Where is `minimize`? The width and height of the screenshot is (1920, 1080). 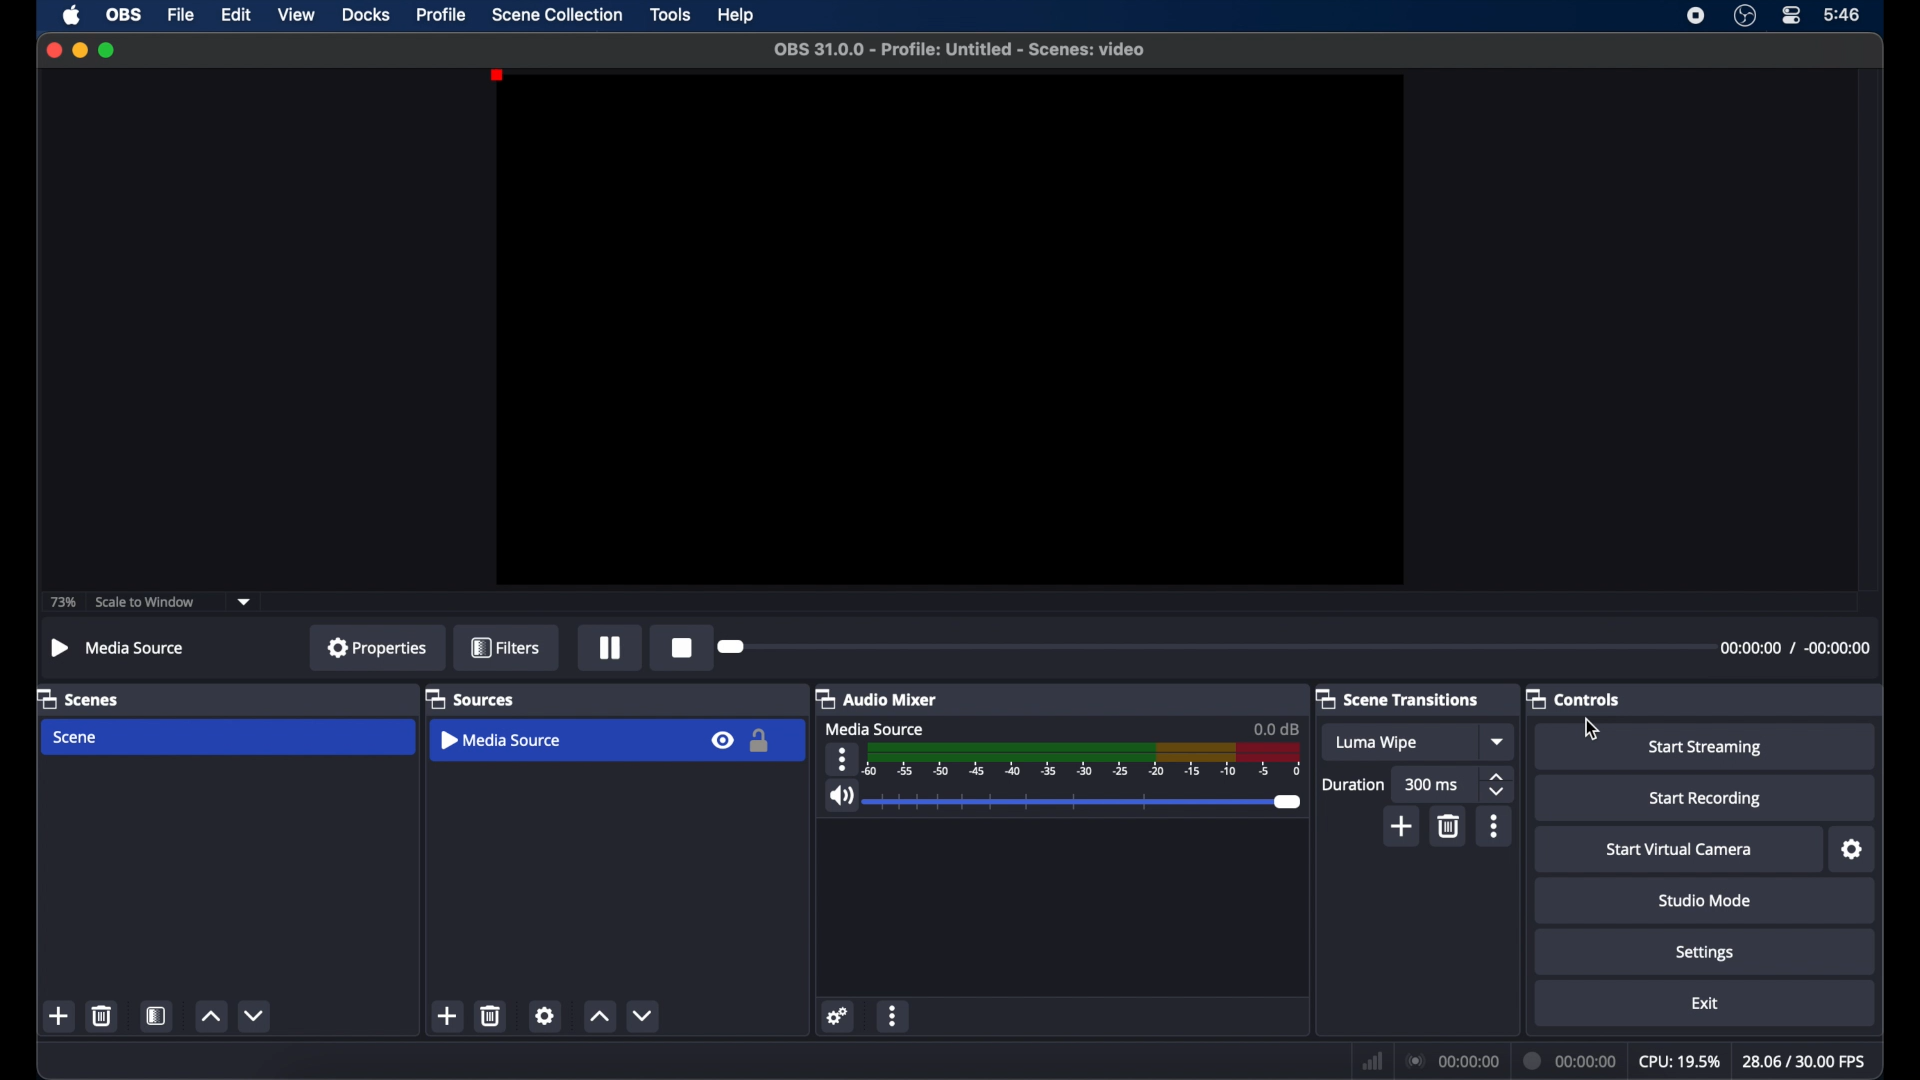 minimize is located at coordinates (79, 49).